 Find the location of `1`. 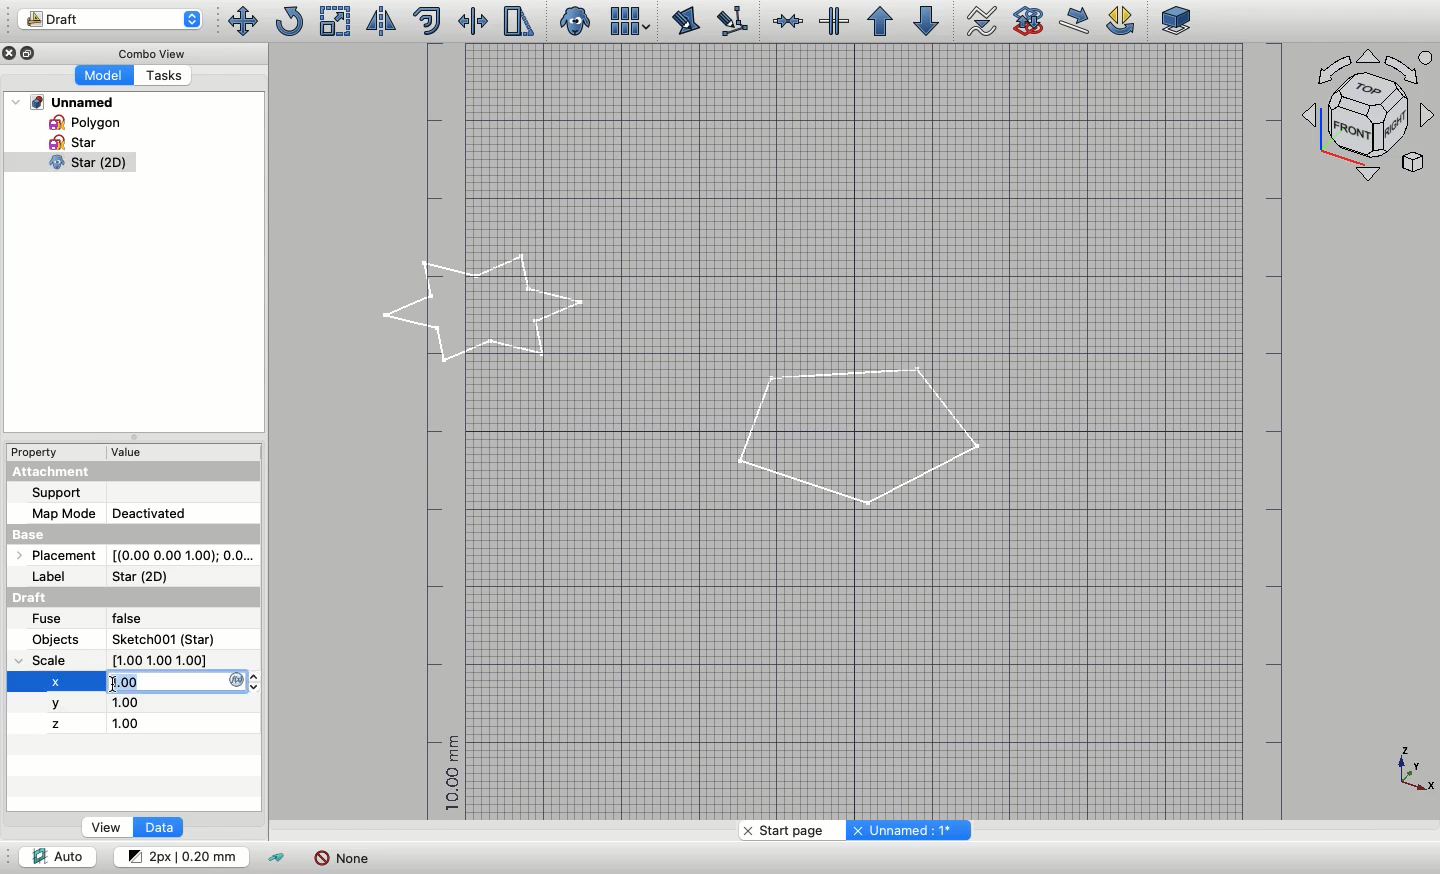

1 is located at coordinates (130, 724).